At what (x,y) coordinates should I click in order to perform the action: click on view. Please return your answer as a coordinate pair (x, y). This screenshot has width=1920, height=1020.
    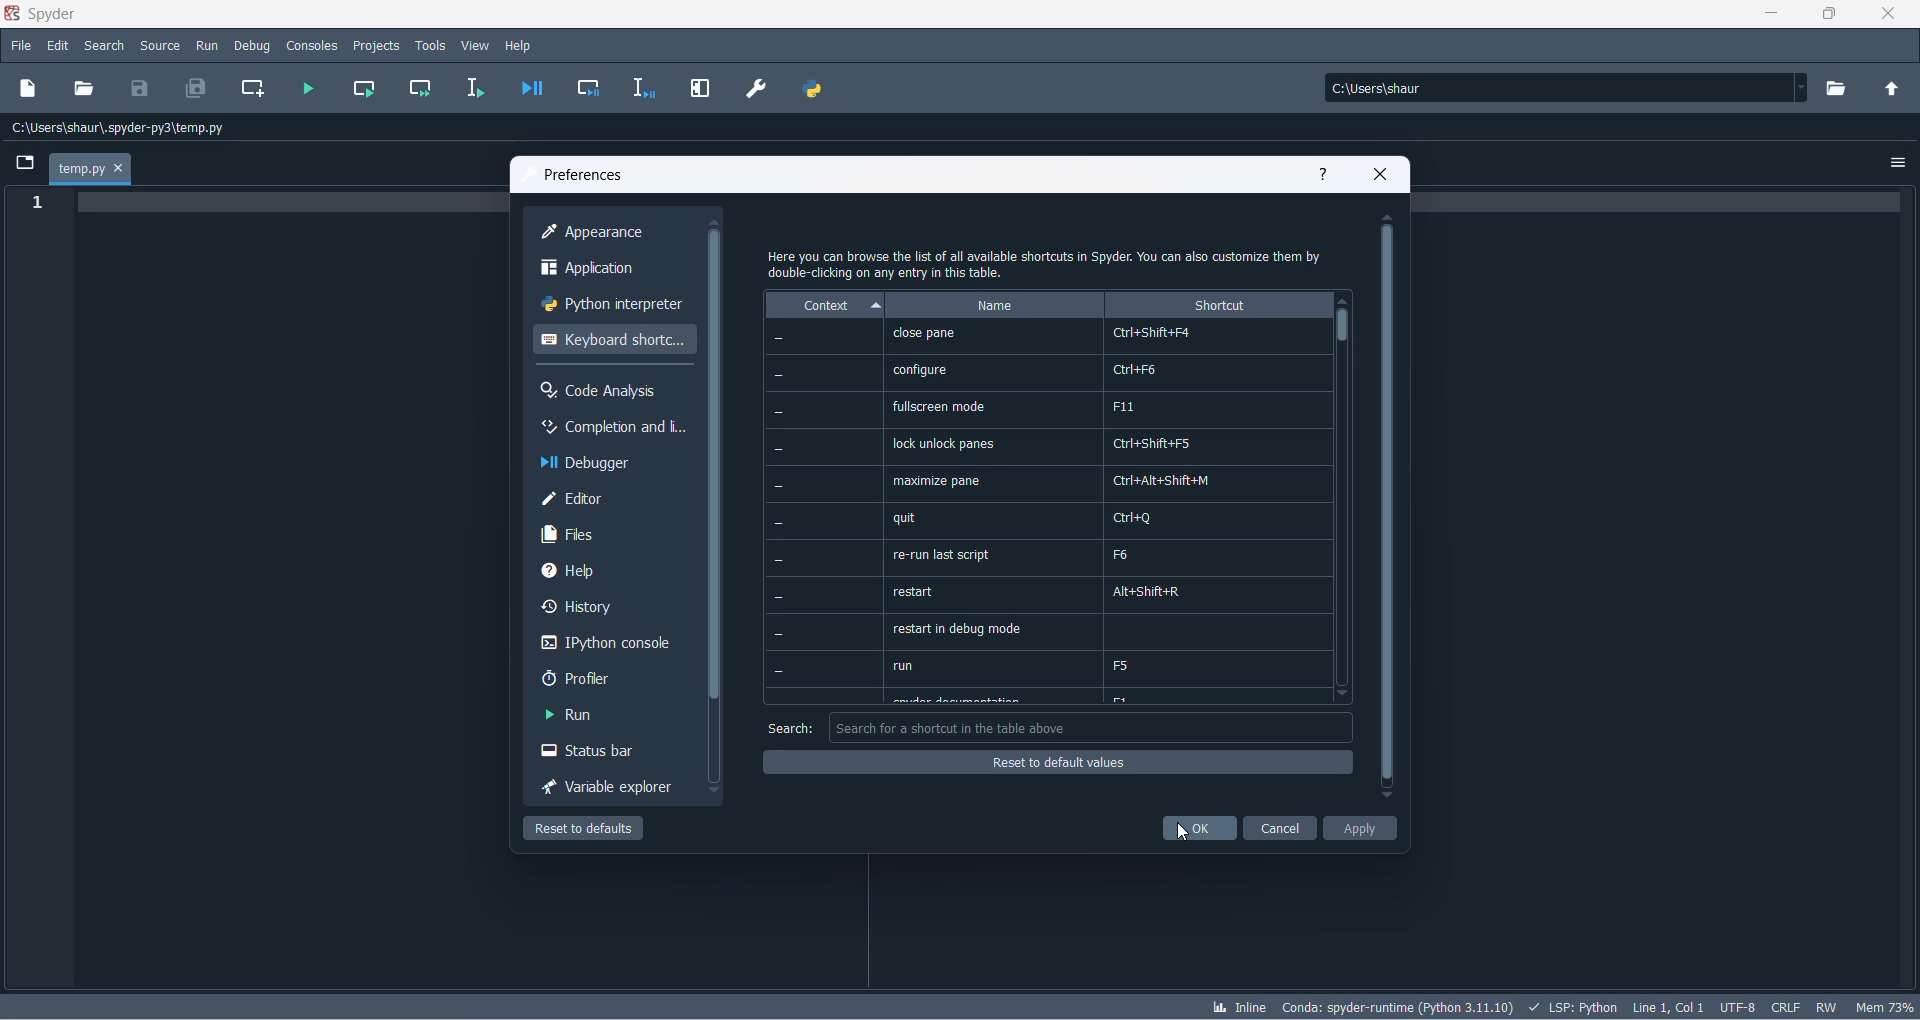
    Looking at the image, I should click on (477, 46).